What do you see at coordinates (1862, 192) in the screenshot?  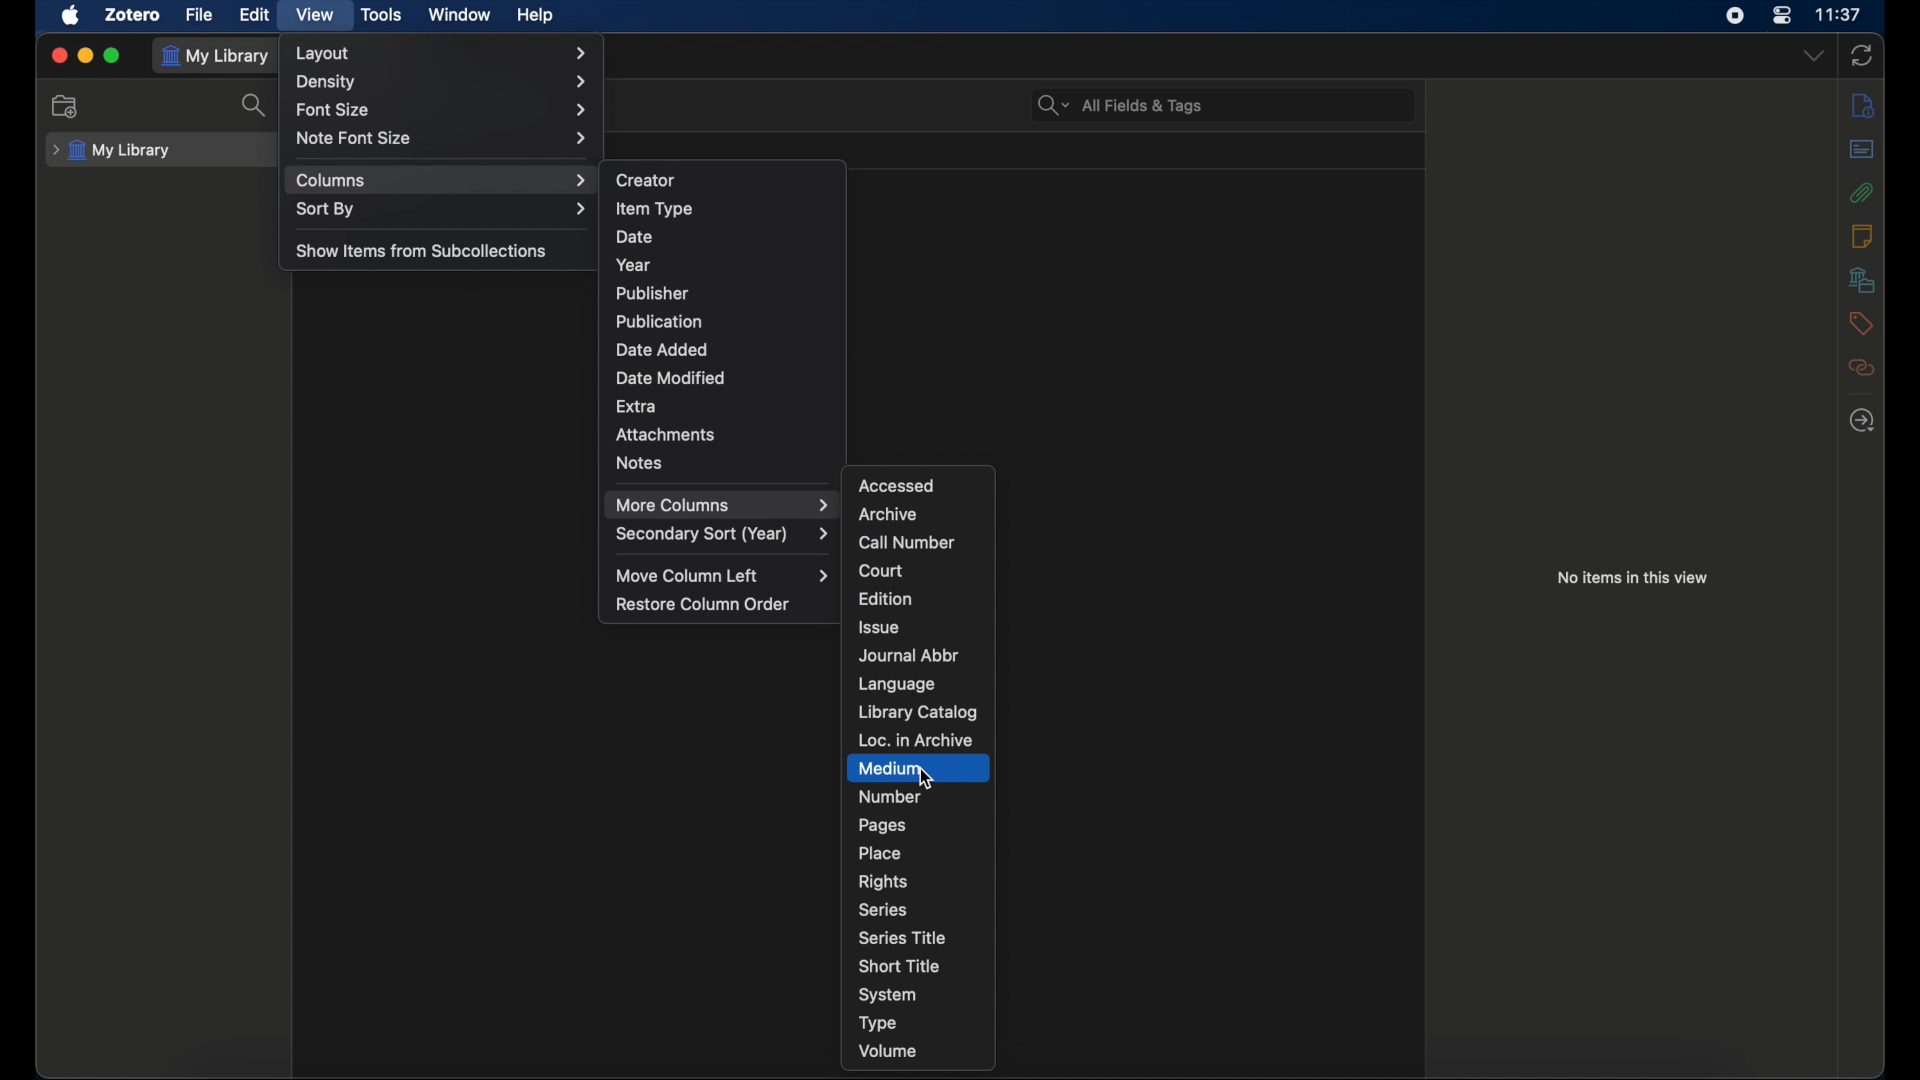 I see `attachments` at bounding box center [1862, 192].